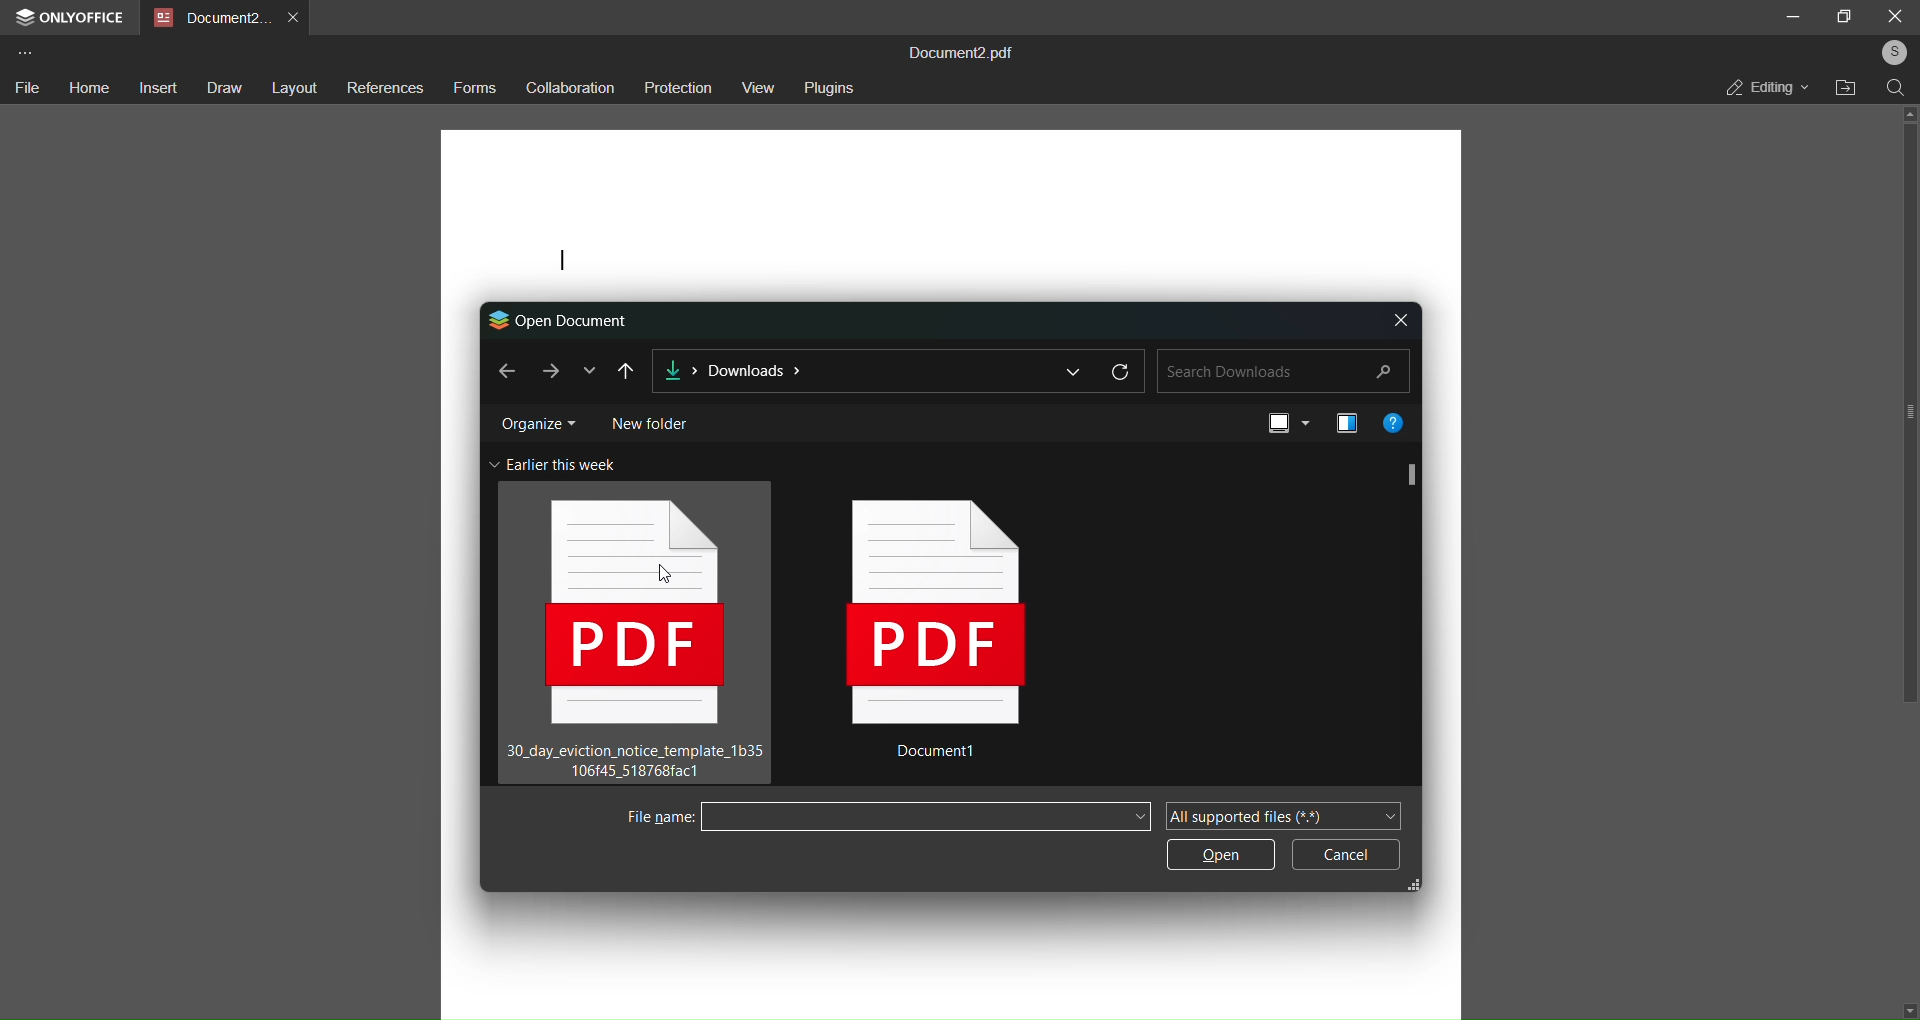 The width and height of the screenshot is (1920, 1020). What do you see at coordinates (1766, 87) in the screenshot?
I see `editing` at bounding box center [1766, 87].